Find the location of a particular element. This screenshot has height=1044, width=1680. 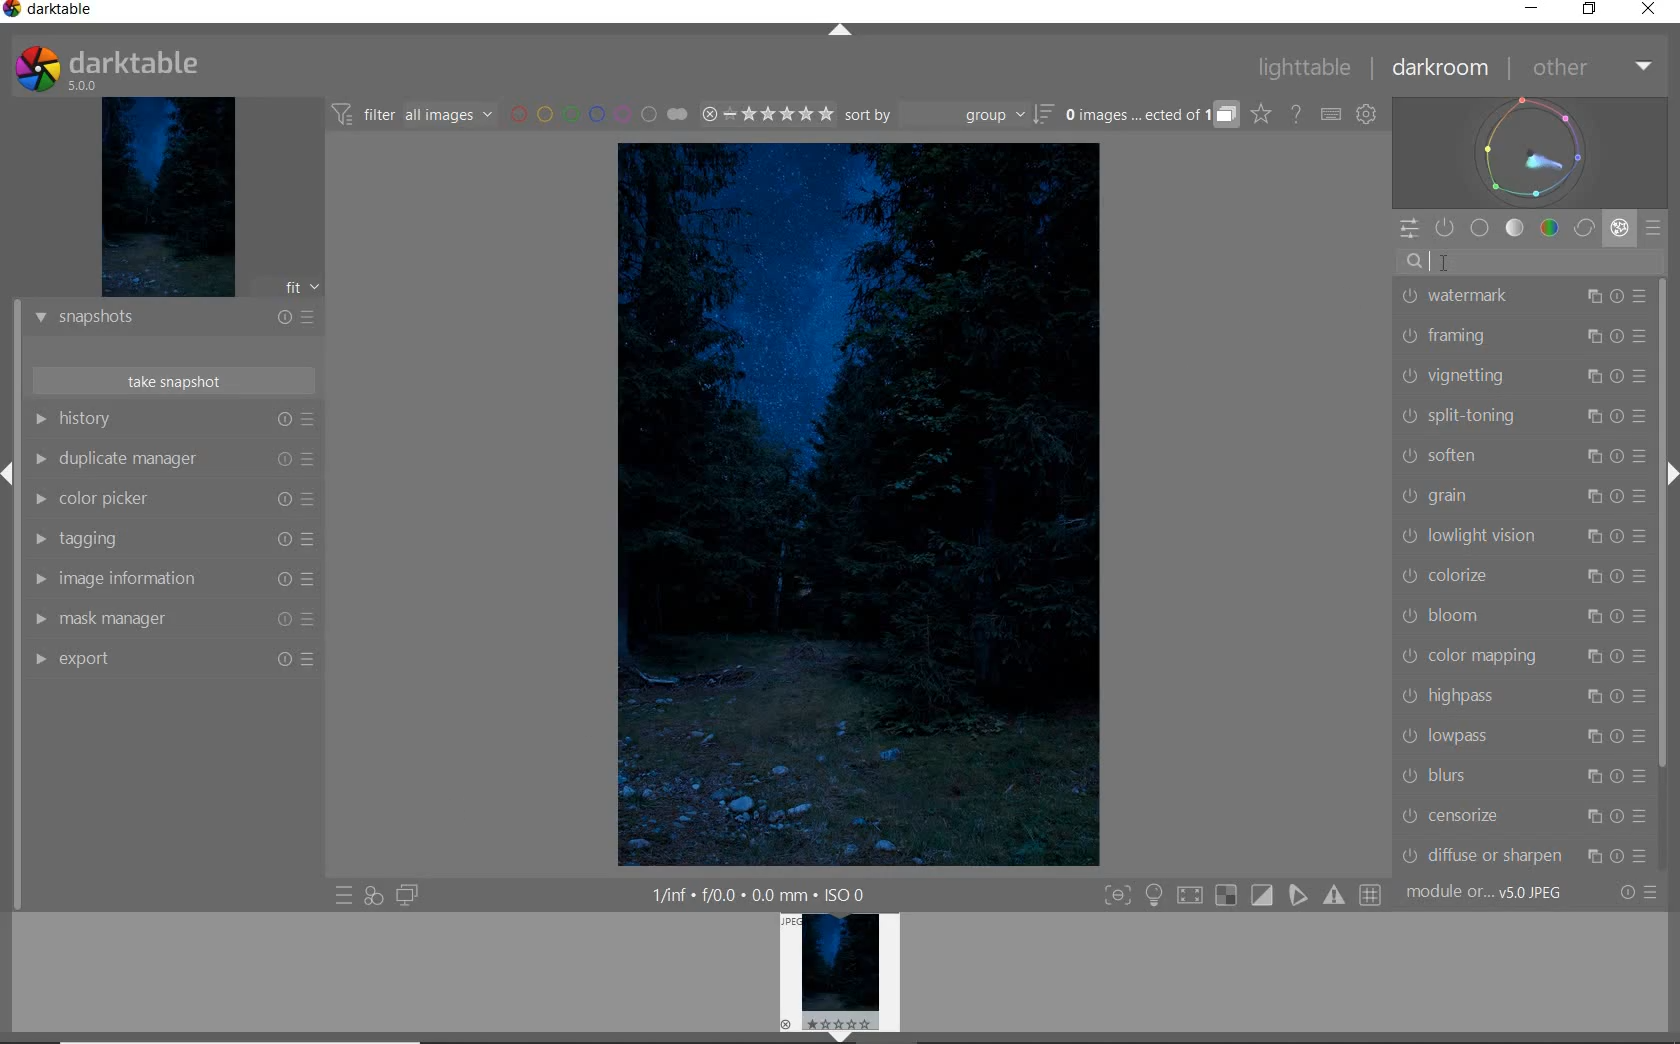

BLURS is located at coordinates (1521, 776).